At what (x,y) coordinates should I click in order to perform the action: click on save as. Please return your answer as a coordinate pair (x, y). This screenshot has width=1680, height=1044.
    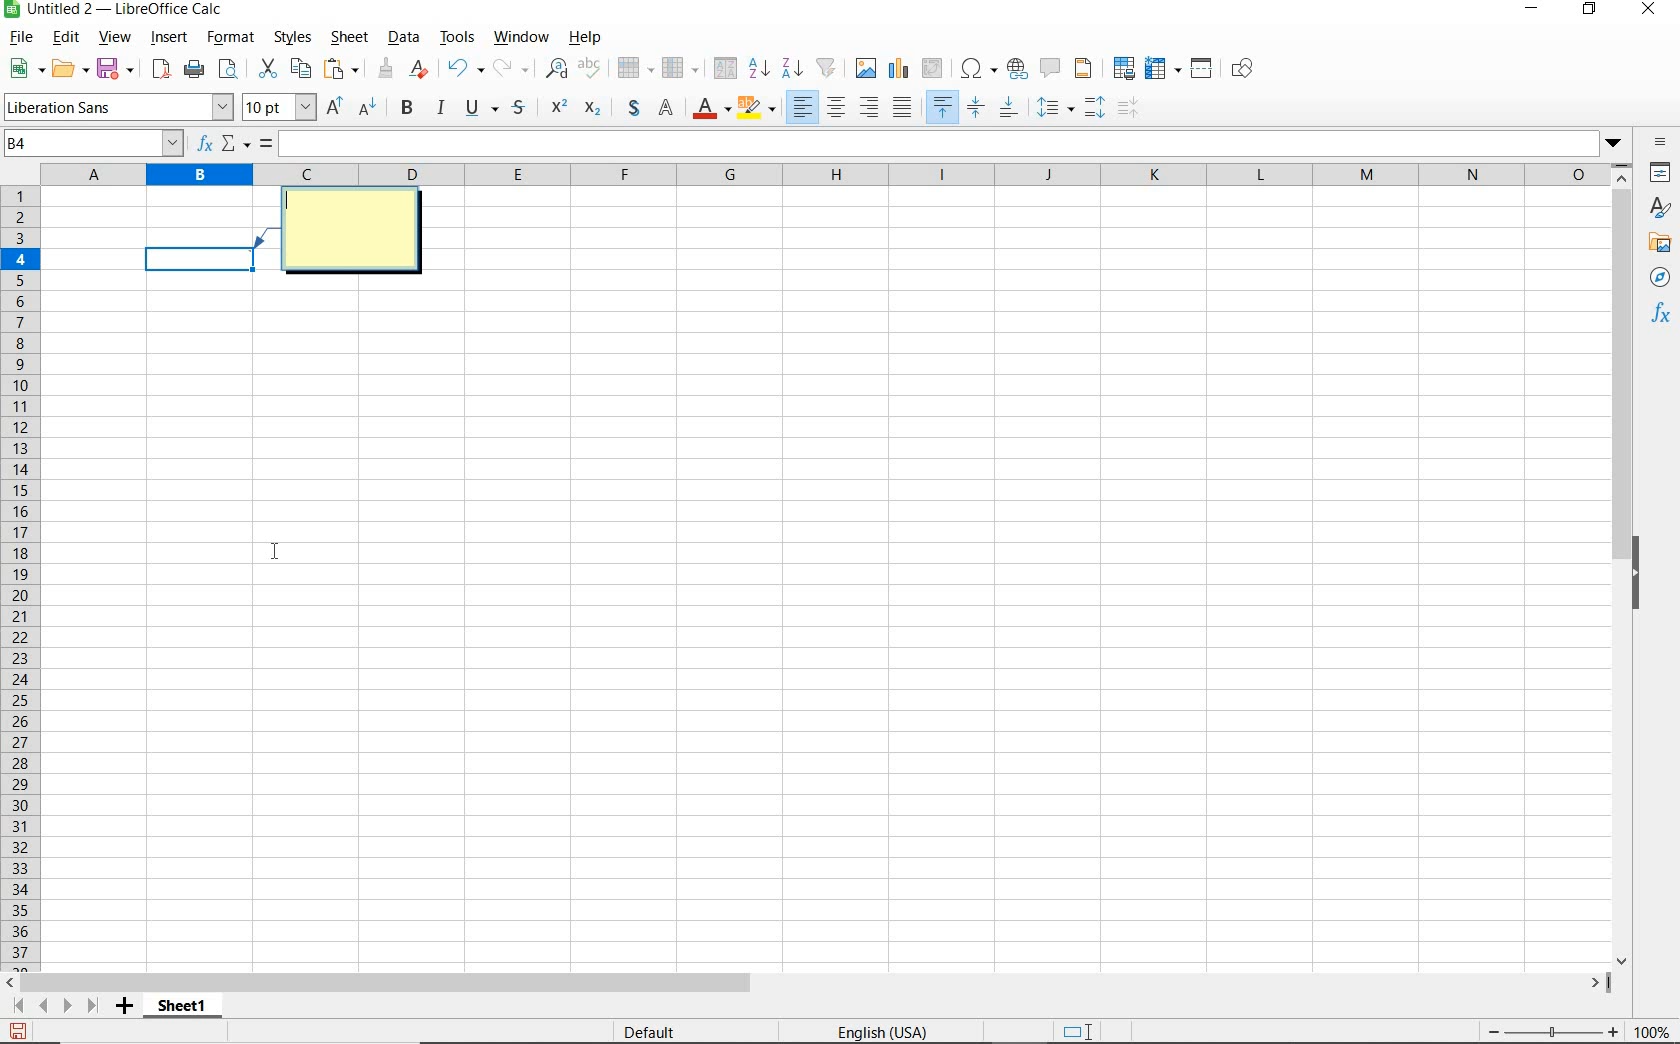
    Looking at the image, I should click on (19, 1034).